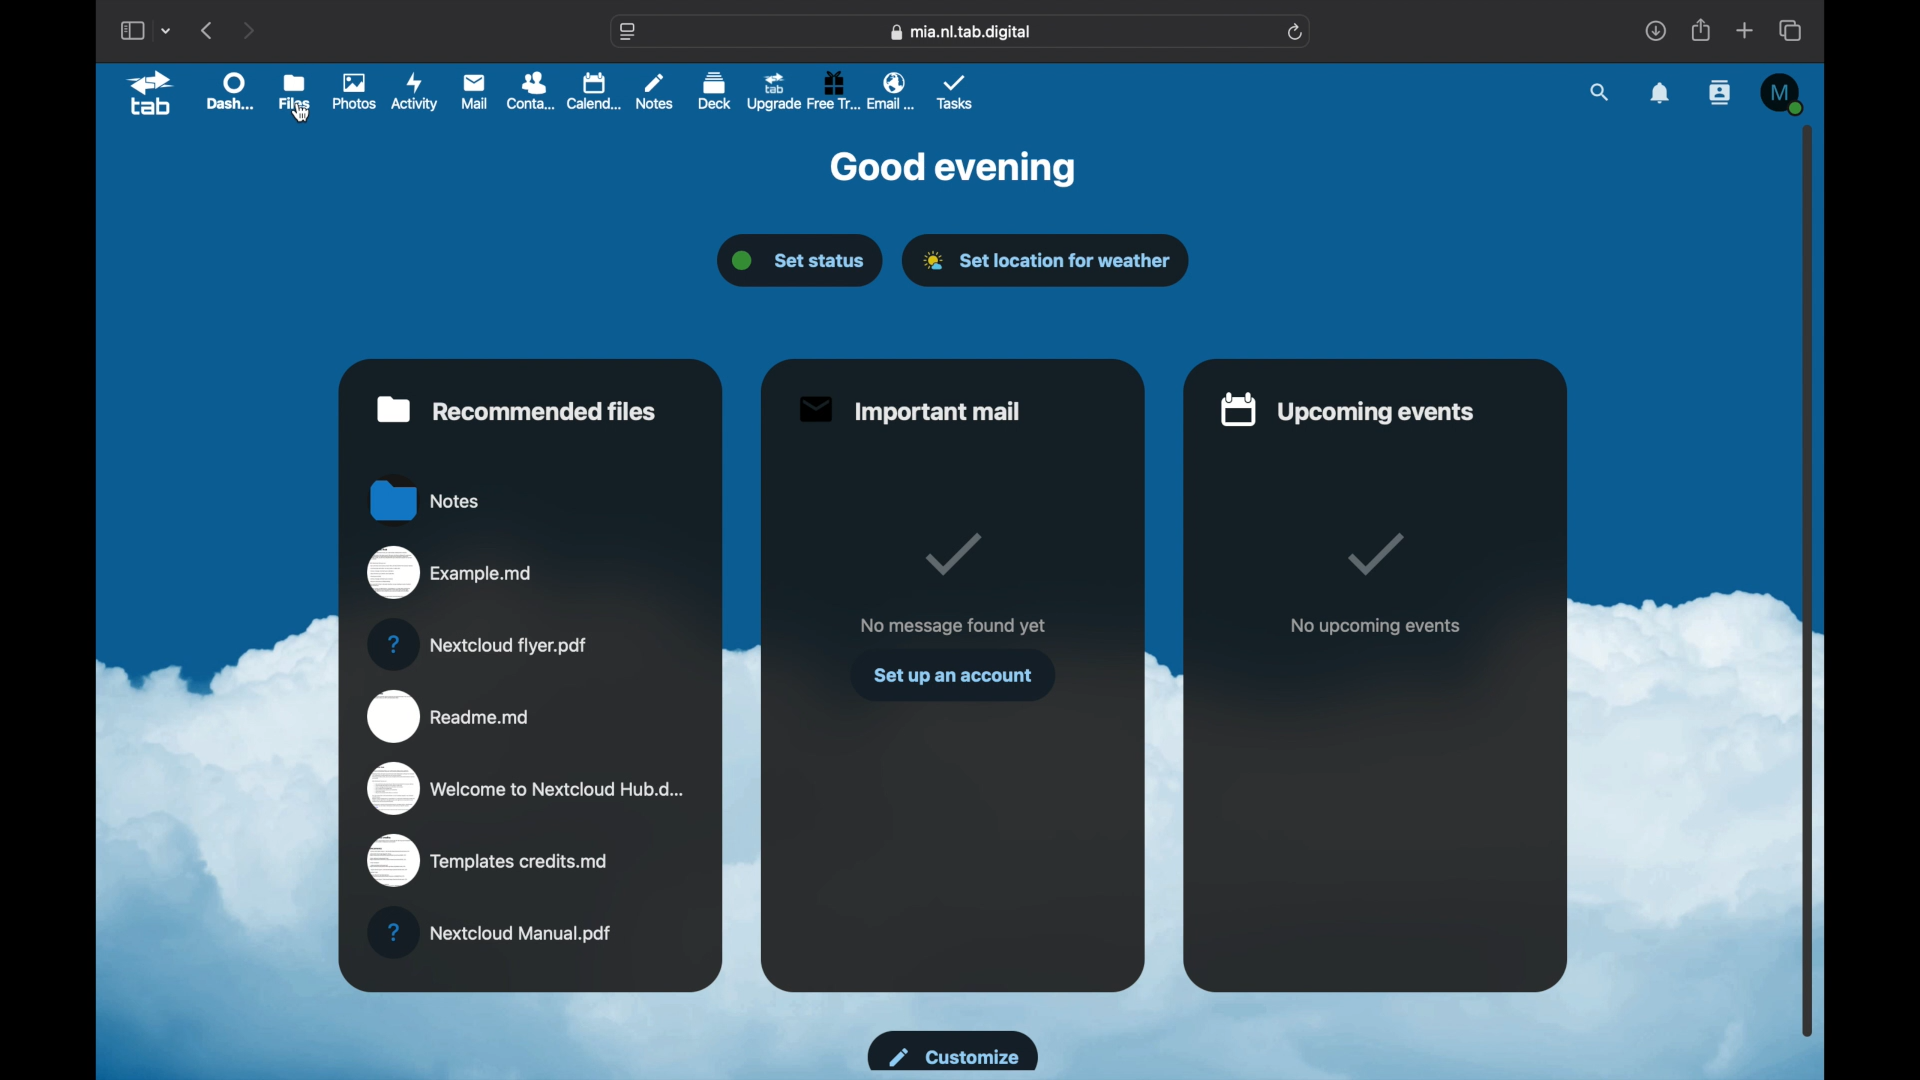 Image resolution: width=1920 pixels, height=1080 pixels. What do you see at coordinates (1349, 409) in the screenshot?
I see `upcoming events` at bounding box center [1349, 409].